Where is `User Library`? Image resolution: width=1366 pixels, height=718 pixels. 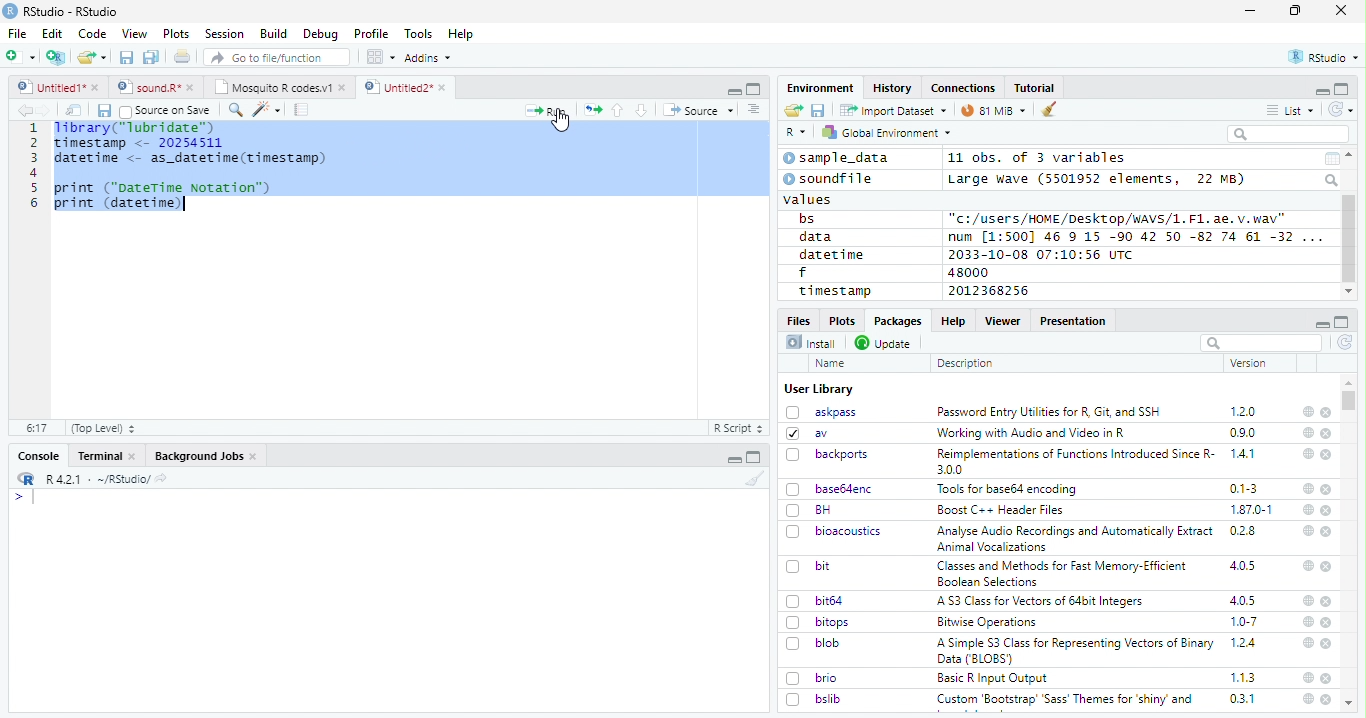
User Library is located at coordinates (819, 389).